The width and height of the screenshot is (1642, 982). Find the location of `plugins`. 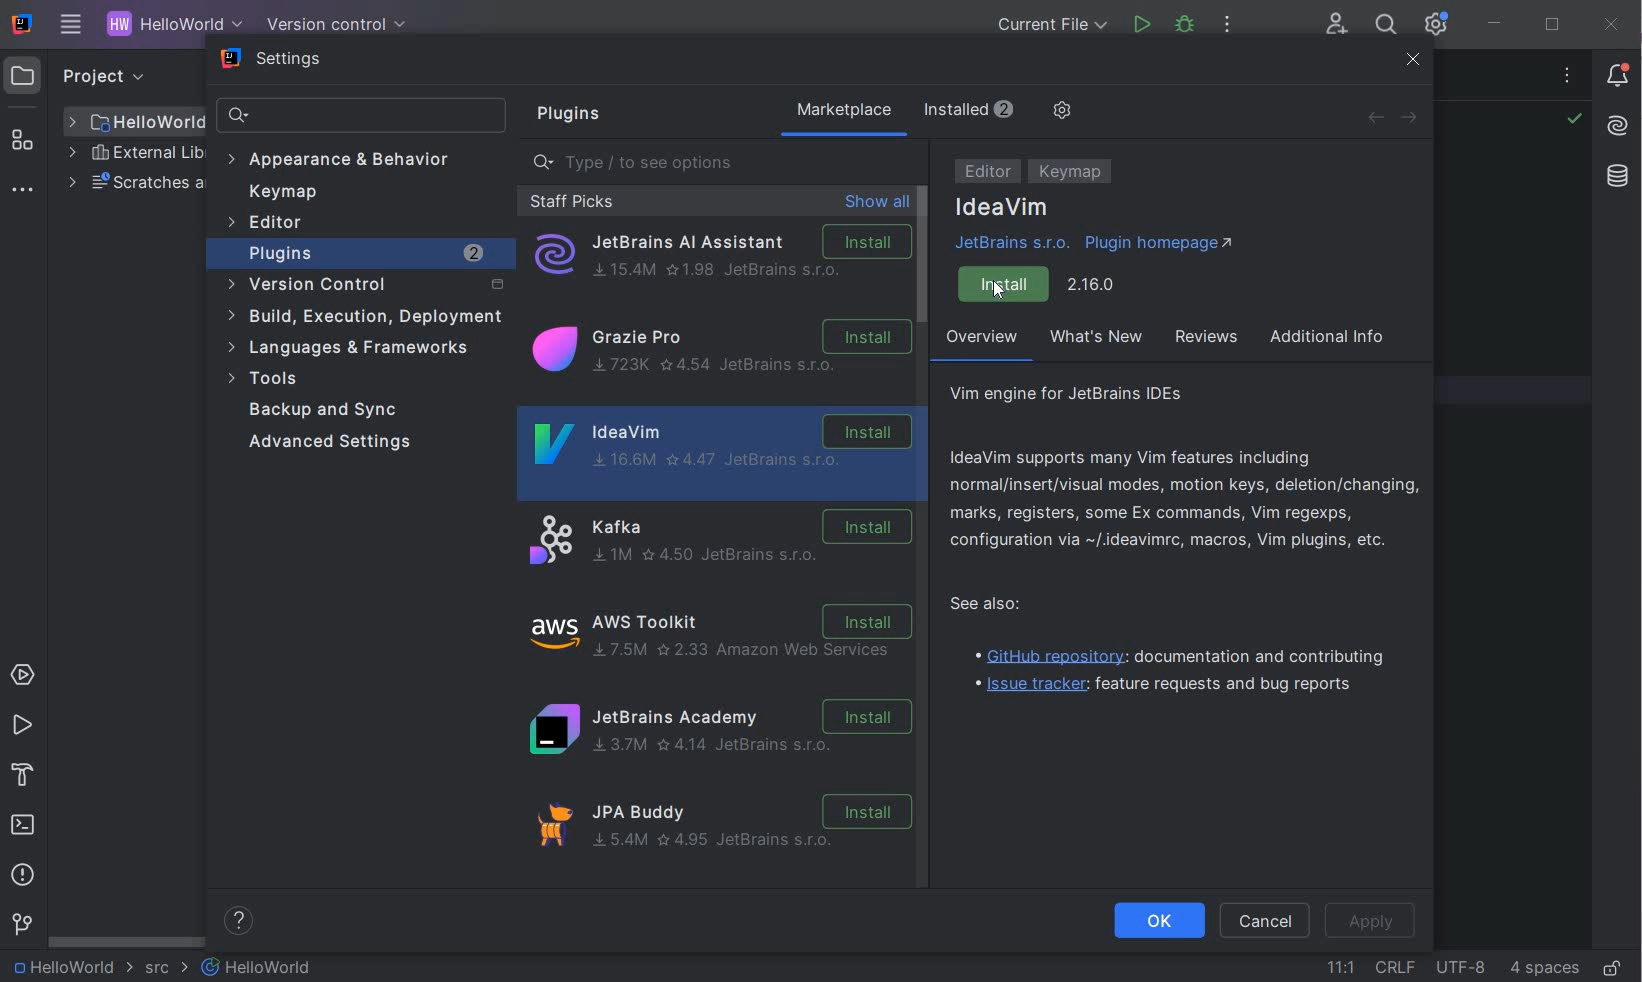

plugins is located at coordinates (368, 253).